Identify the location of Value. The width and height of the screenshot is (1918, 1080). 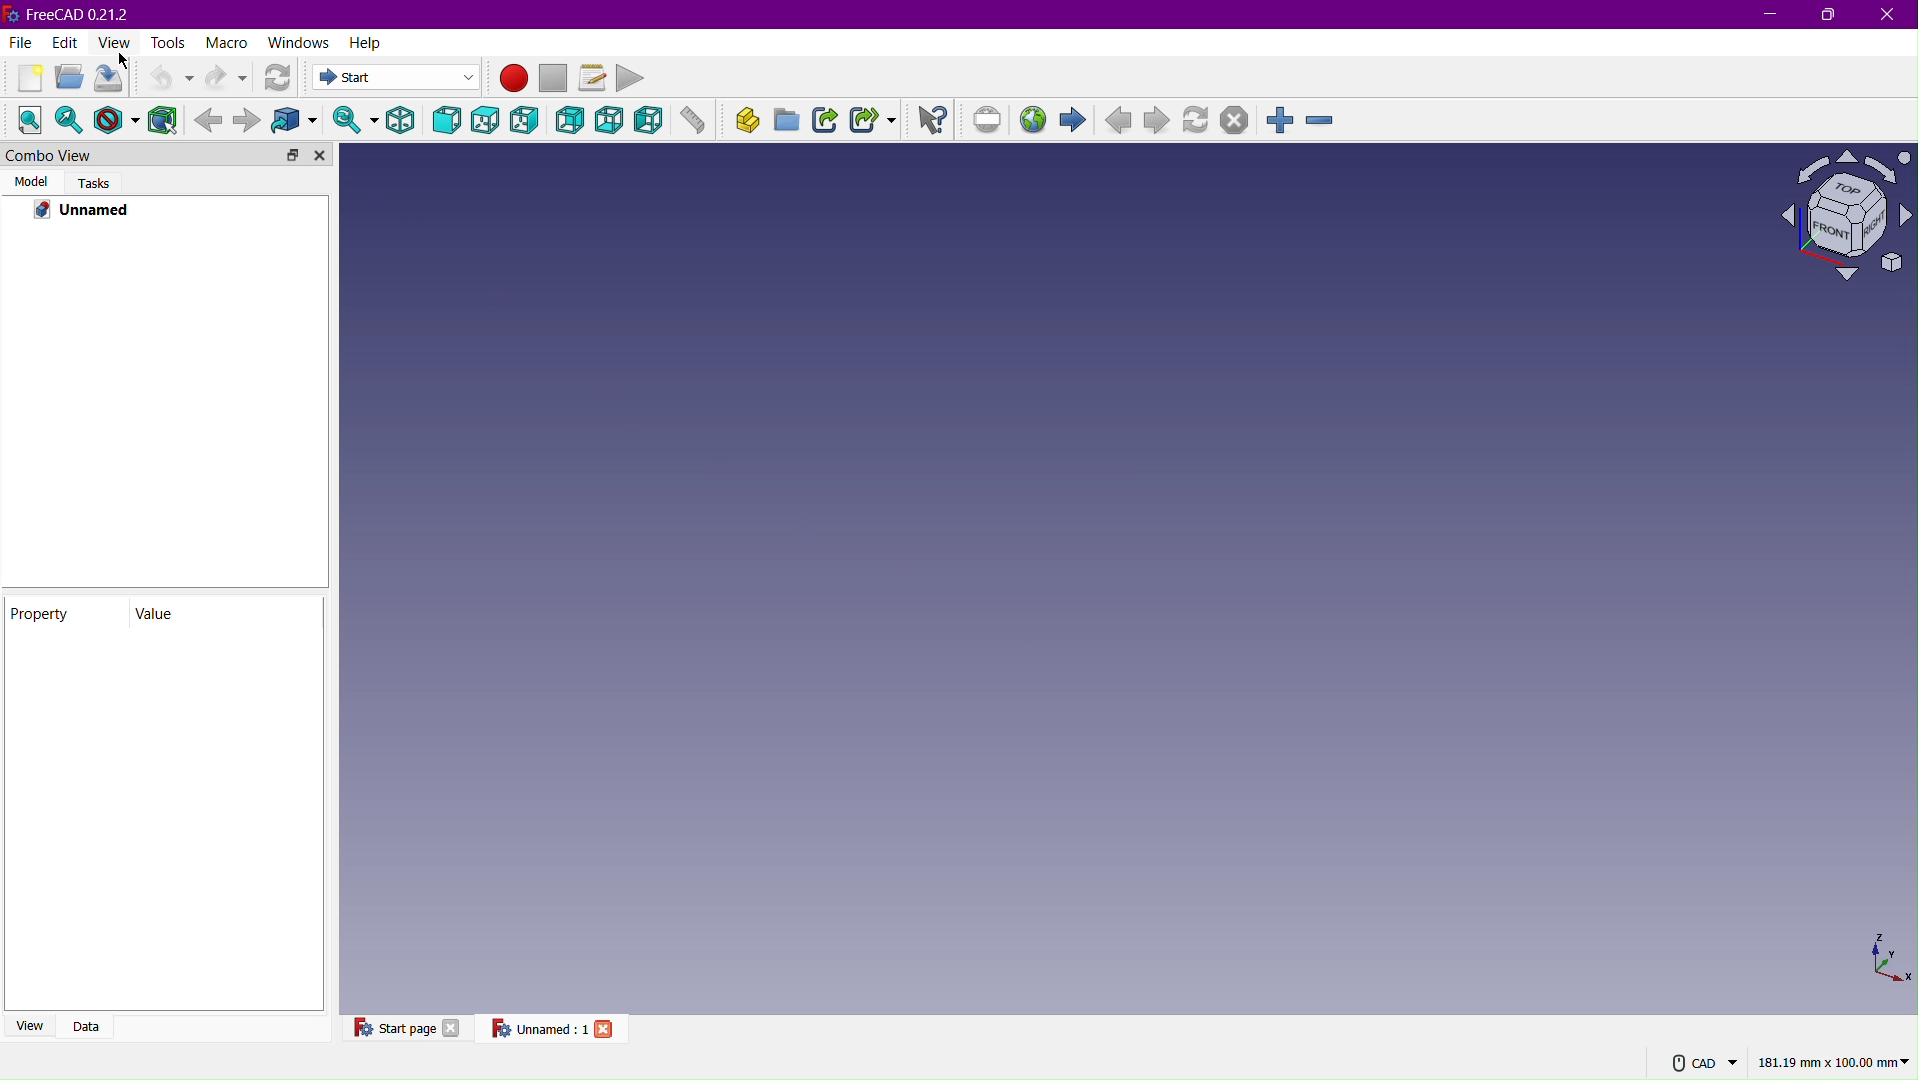
(171, 611).